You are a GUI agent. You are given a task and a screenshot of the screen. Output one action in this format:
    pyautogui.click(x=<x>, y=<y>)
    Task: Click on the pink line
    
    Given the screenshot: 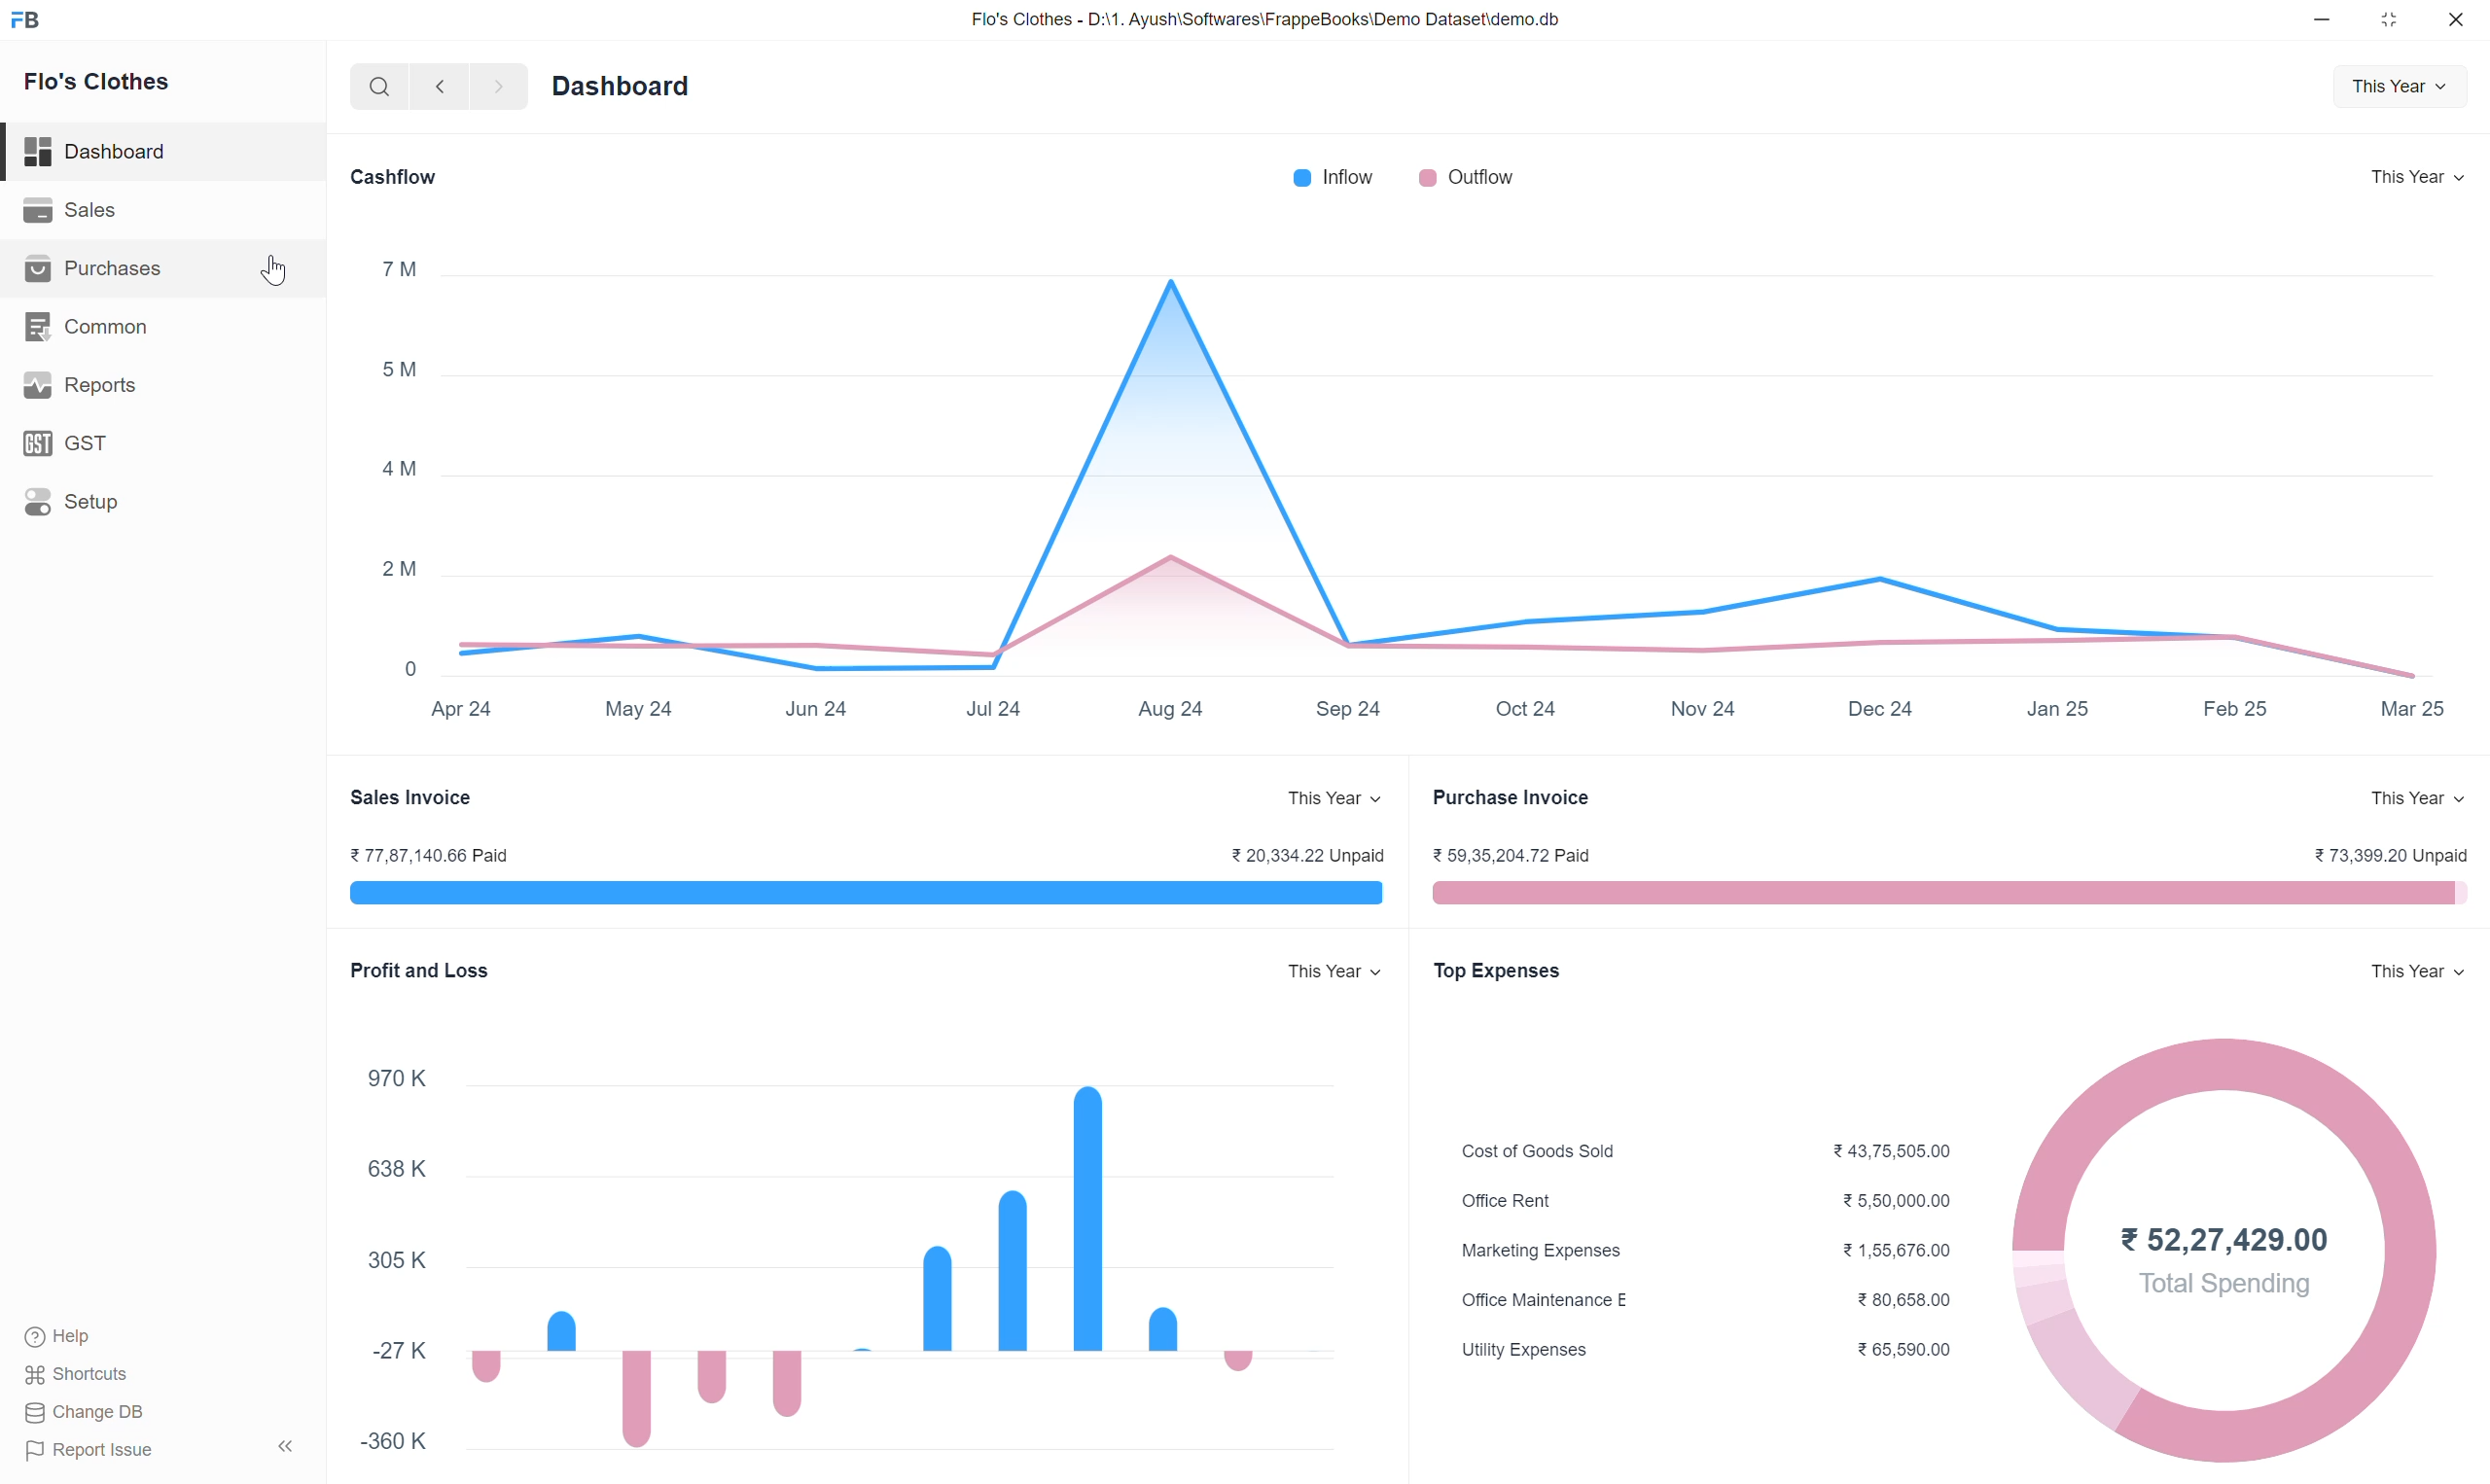 What is the action you would take?
    pyautogui.click(x=1944, y=894)
    